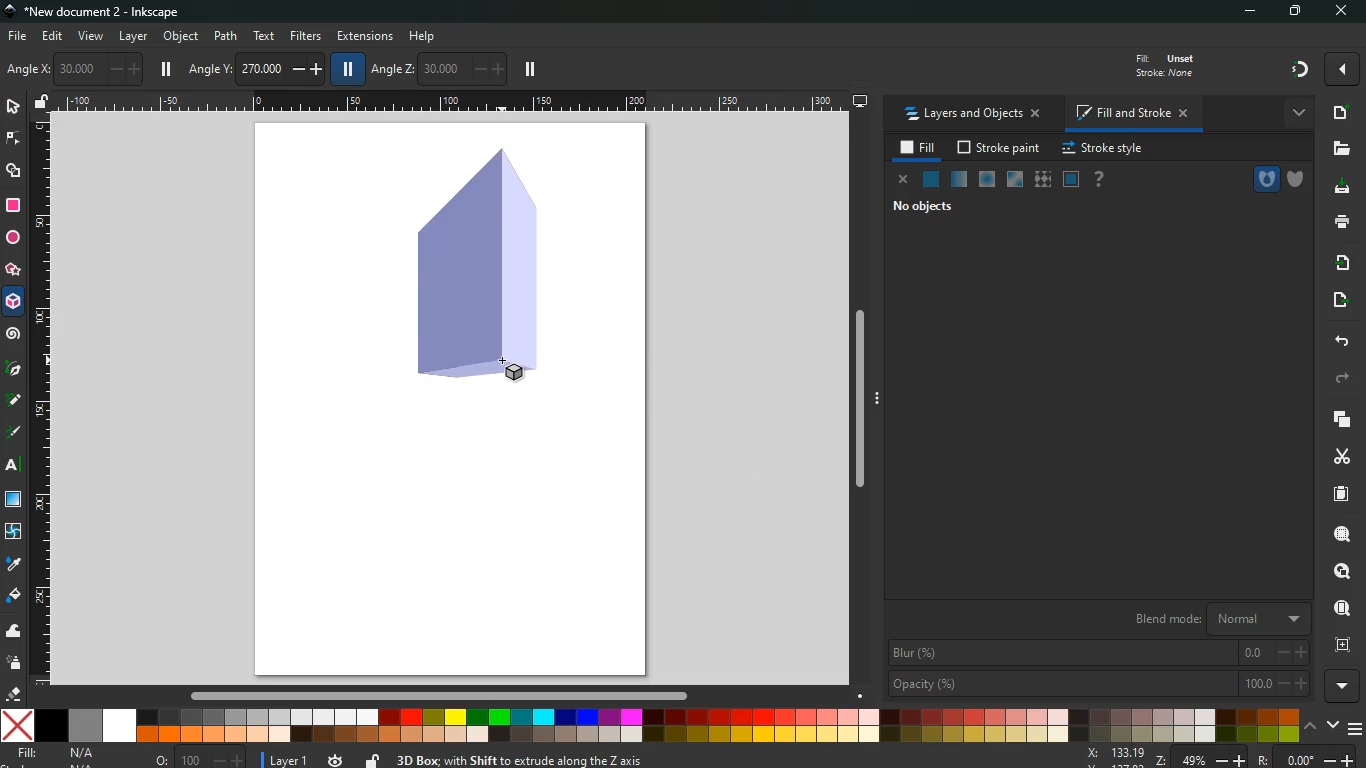 Image resolution: width=1366 pixels, height=768 pixels. Describe the element at coordinates (922, 208) in the screenshot. I see `no objects` at that location.